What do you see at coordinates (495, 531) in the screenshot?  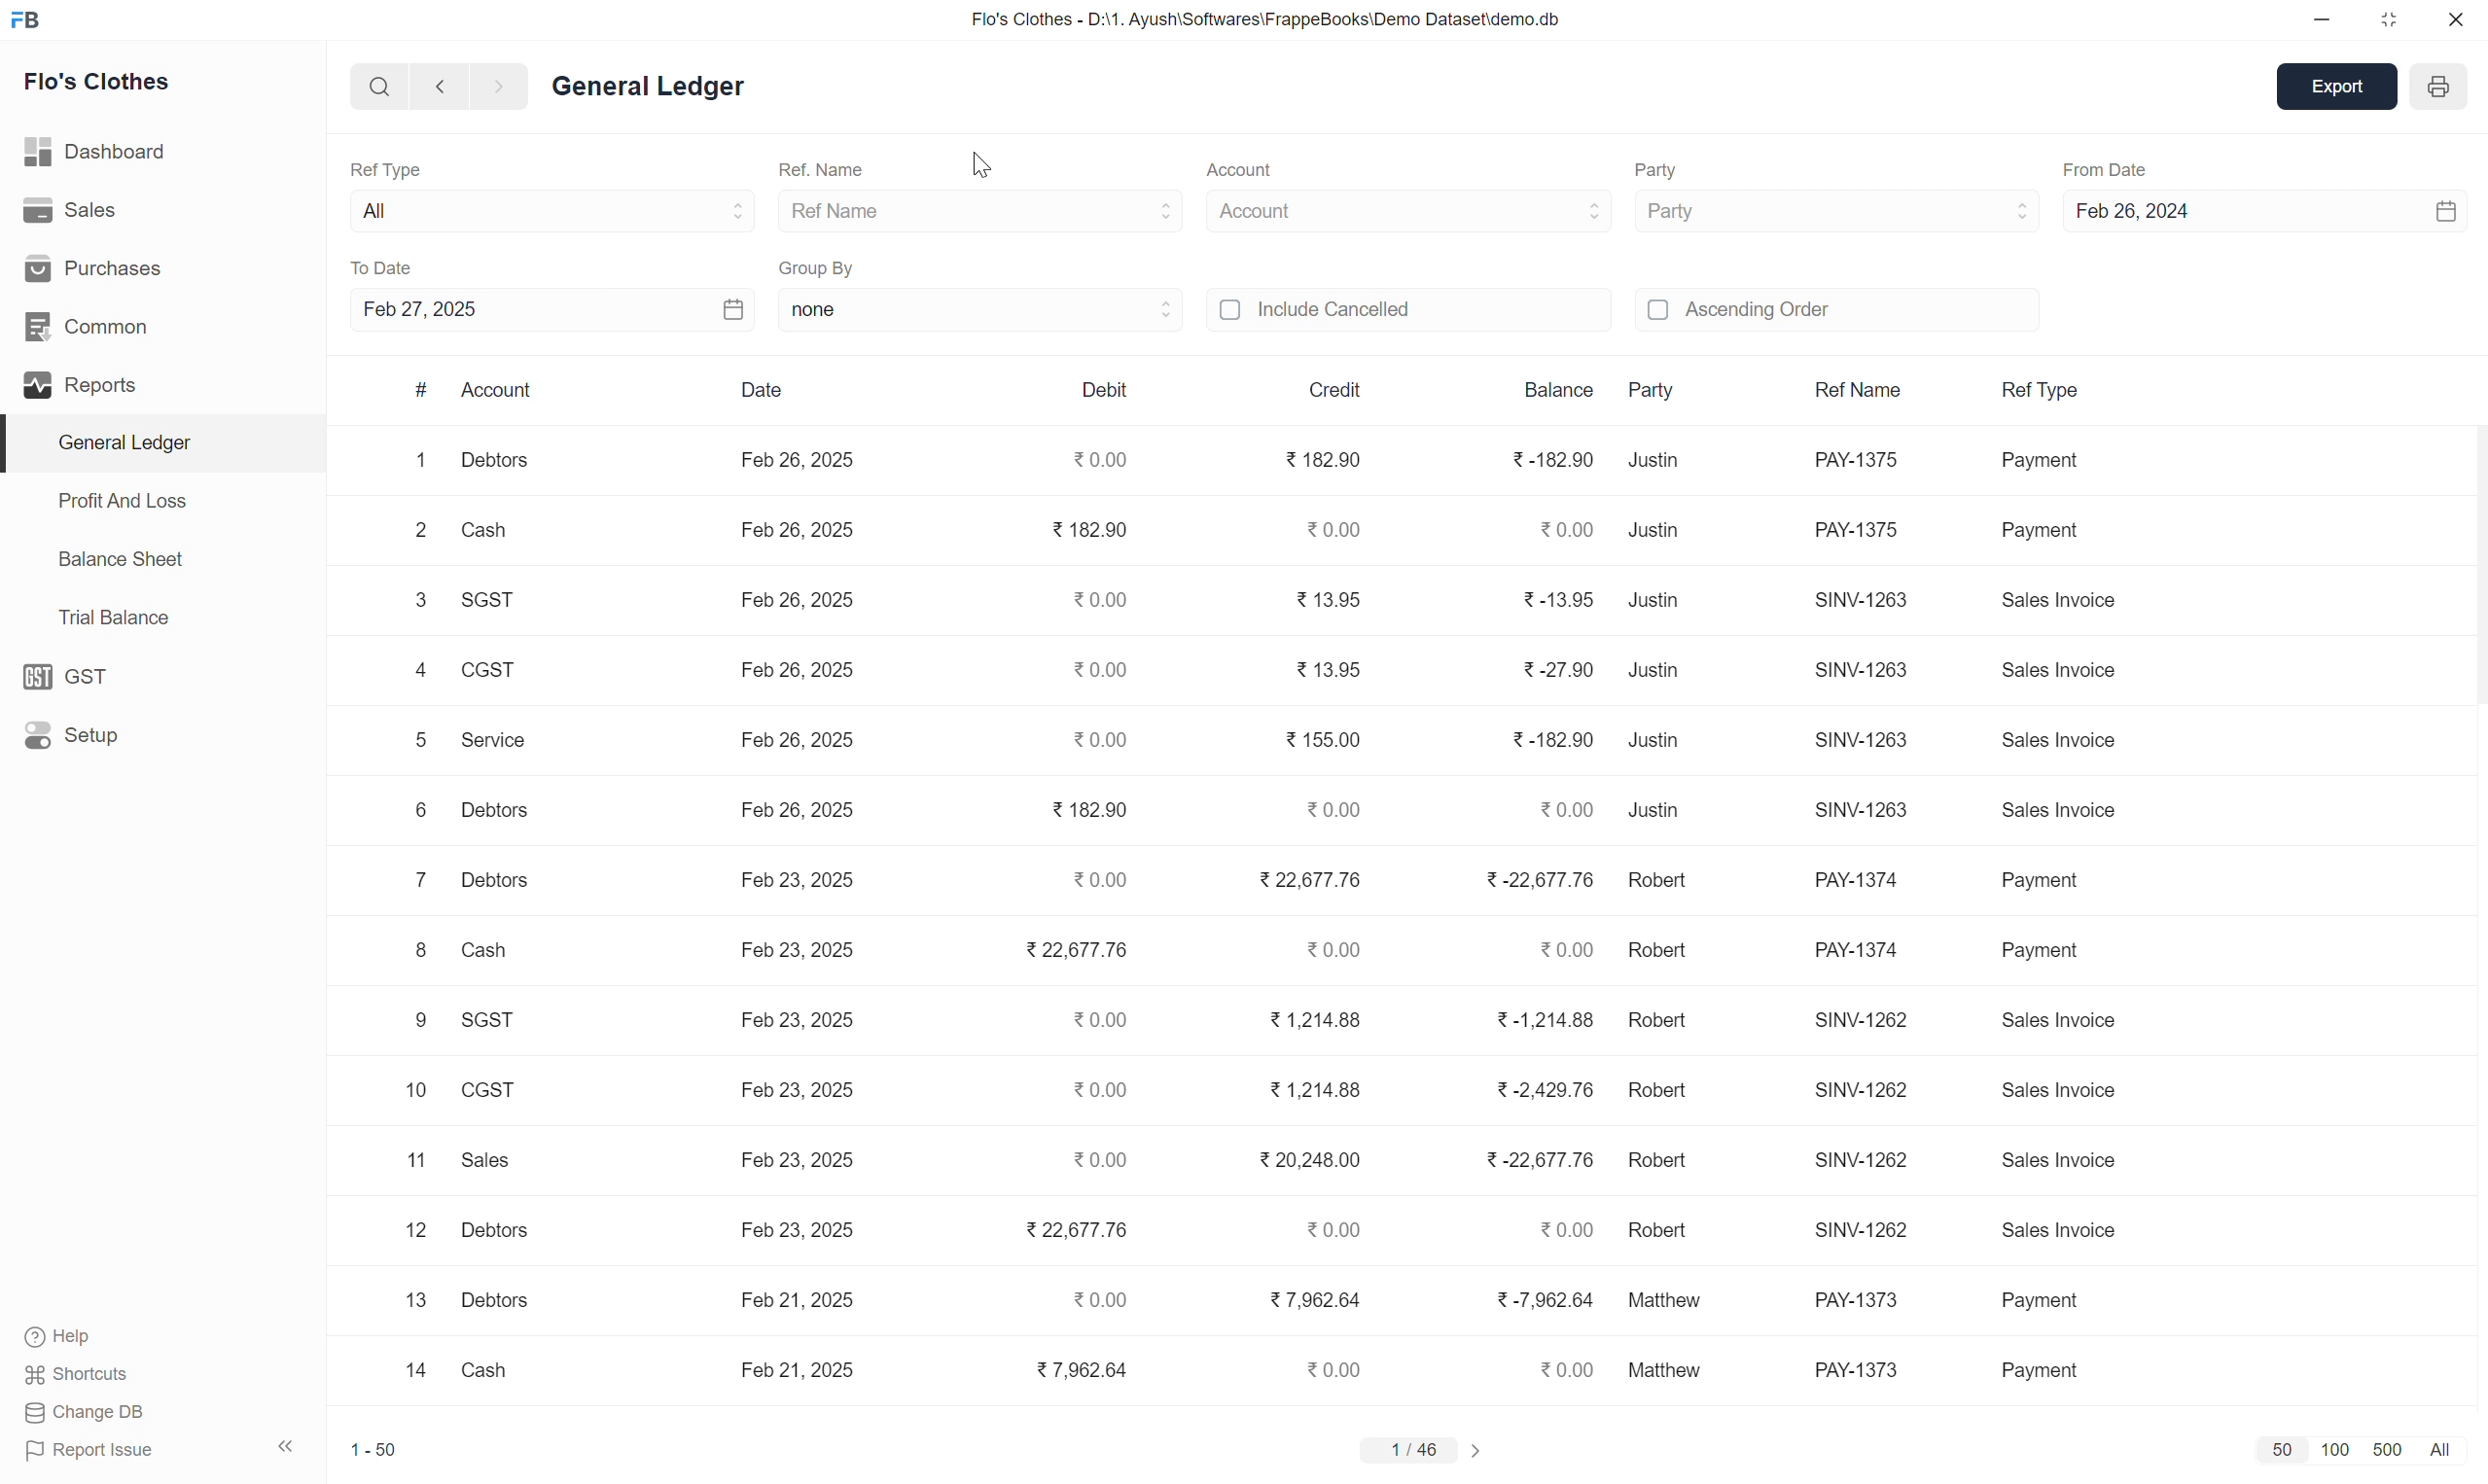 I see `cash` at bounding box center [495, 531].